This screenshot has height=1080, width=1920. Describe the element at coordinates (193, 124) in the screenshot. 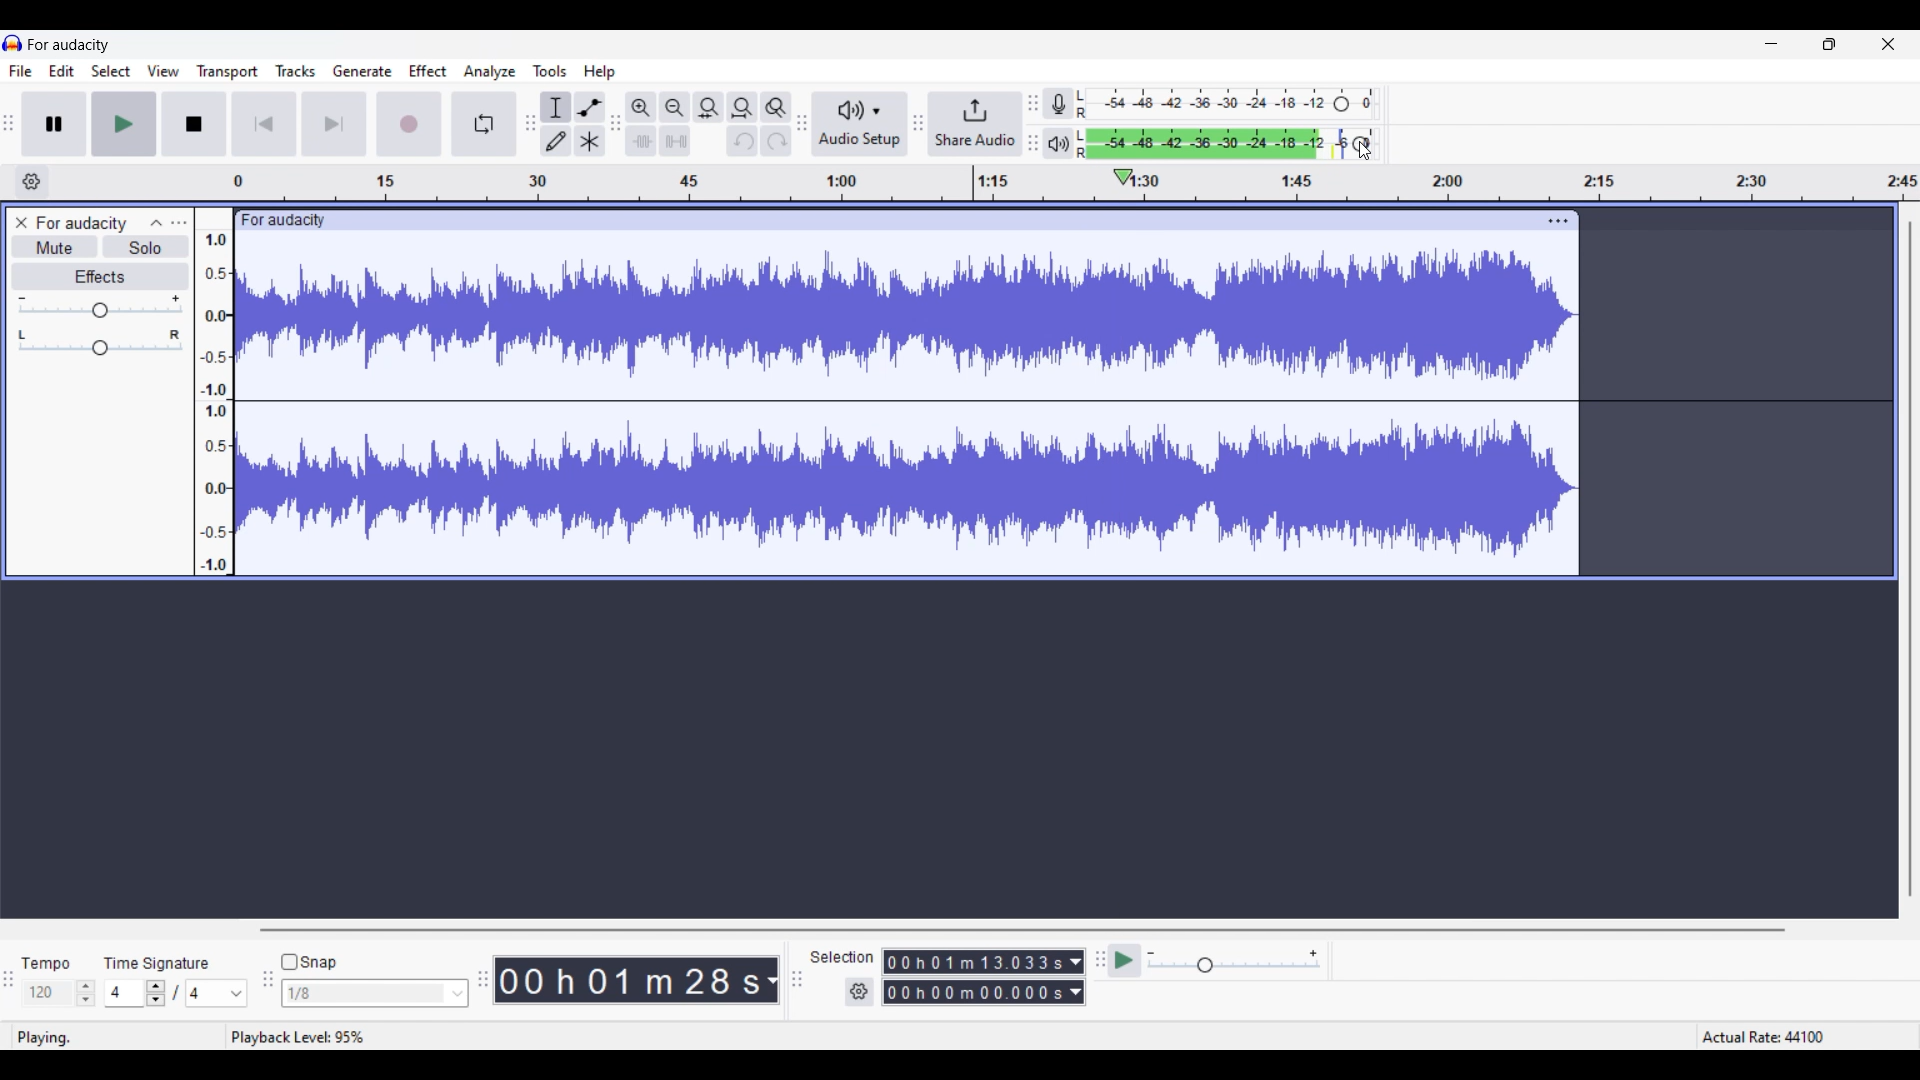

I see `Stop` at that location.